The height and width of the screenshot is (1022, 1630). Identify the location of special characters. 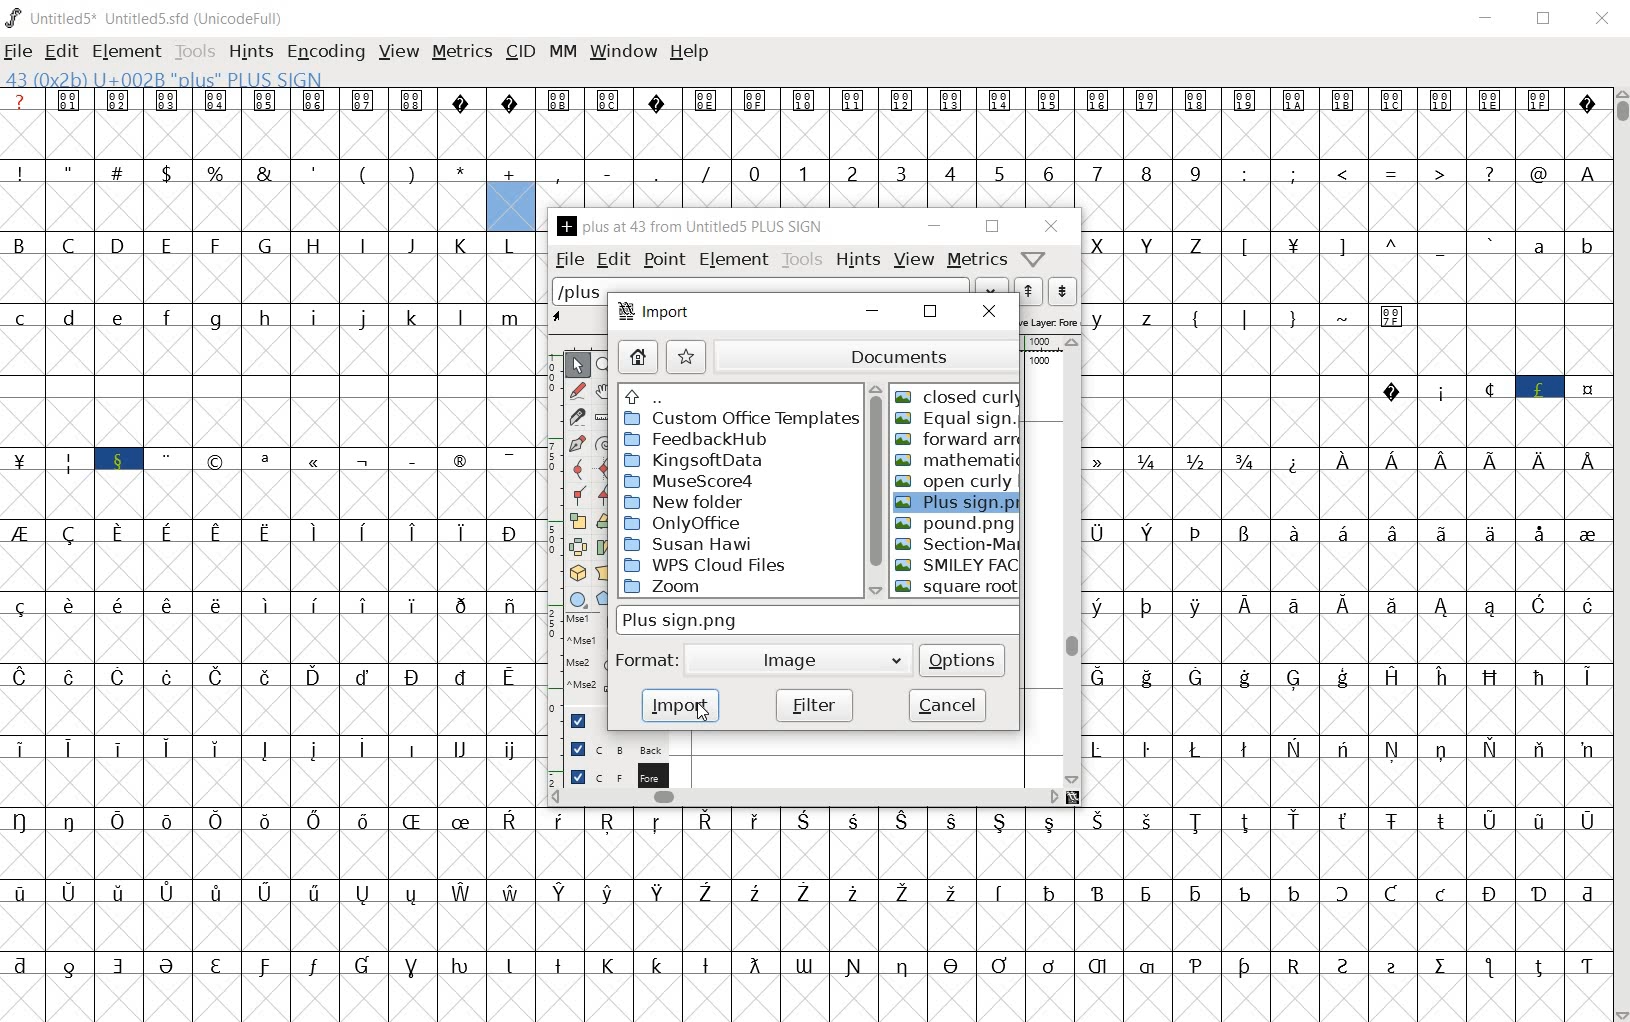
(1416, 268).